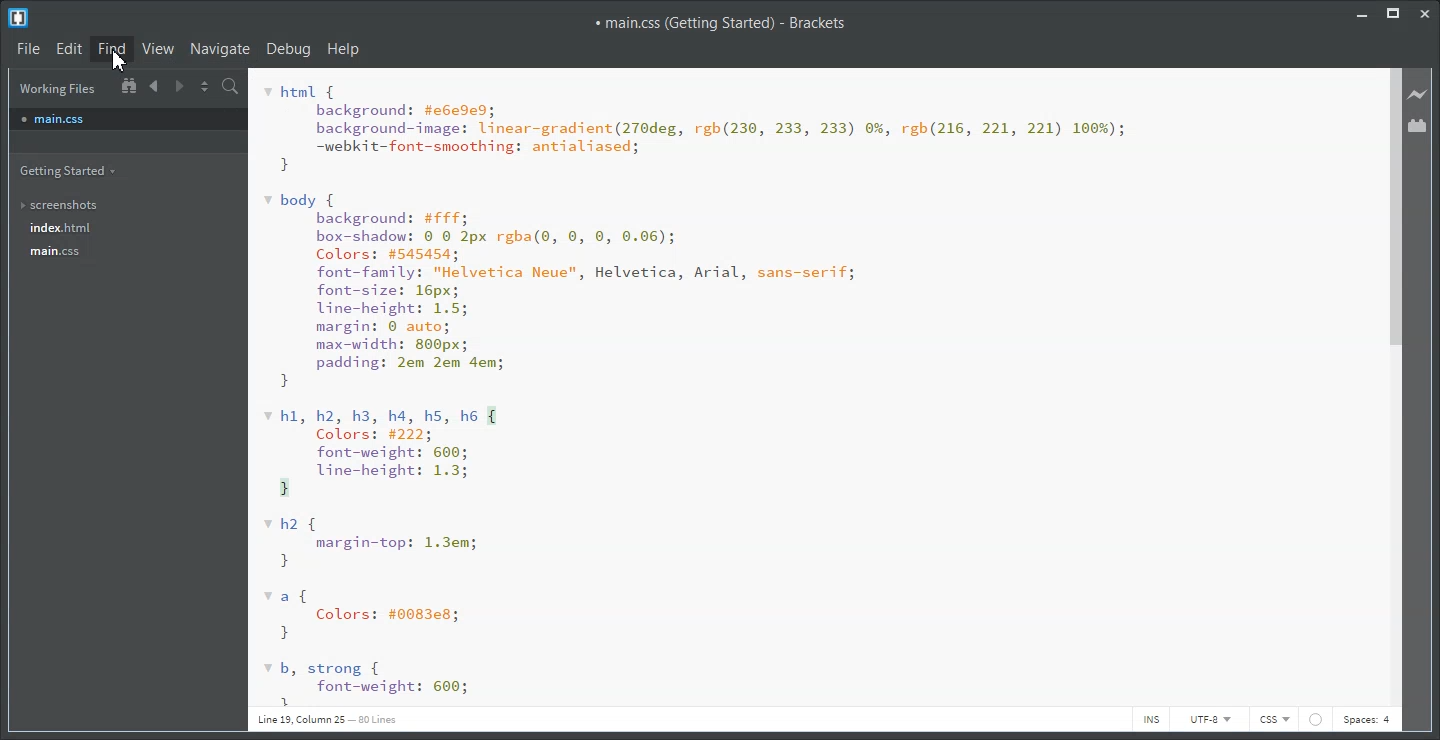  I want to click on Minimize, so click(1361, 13).